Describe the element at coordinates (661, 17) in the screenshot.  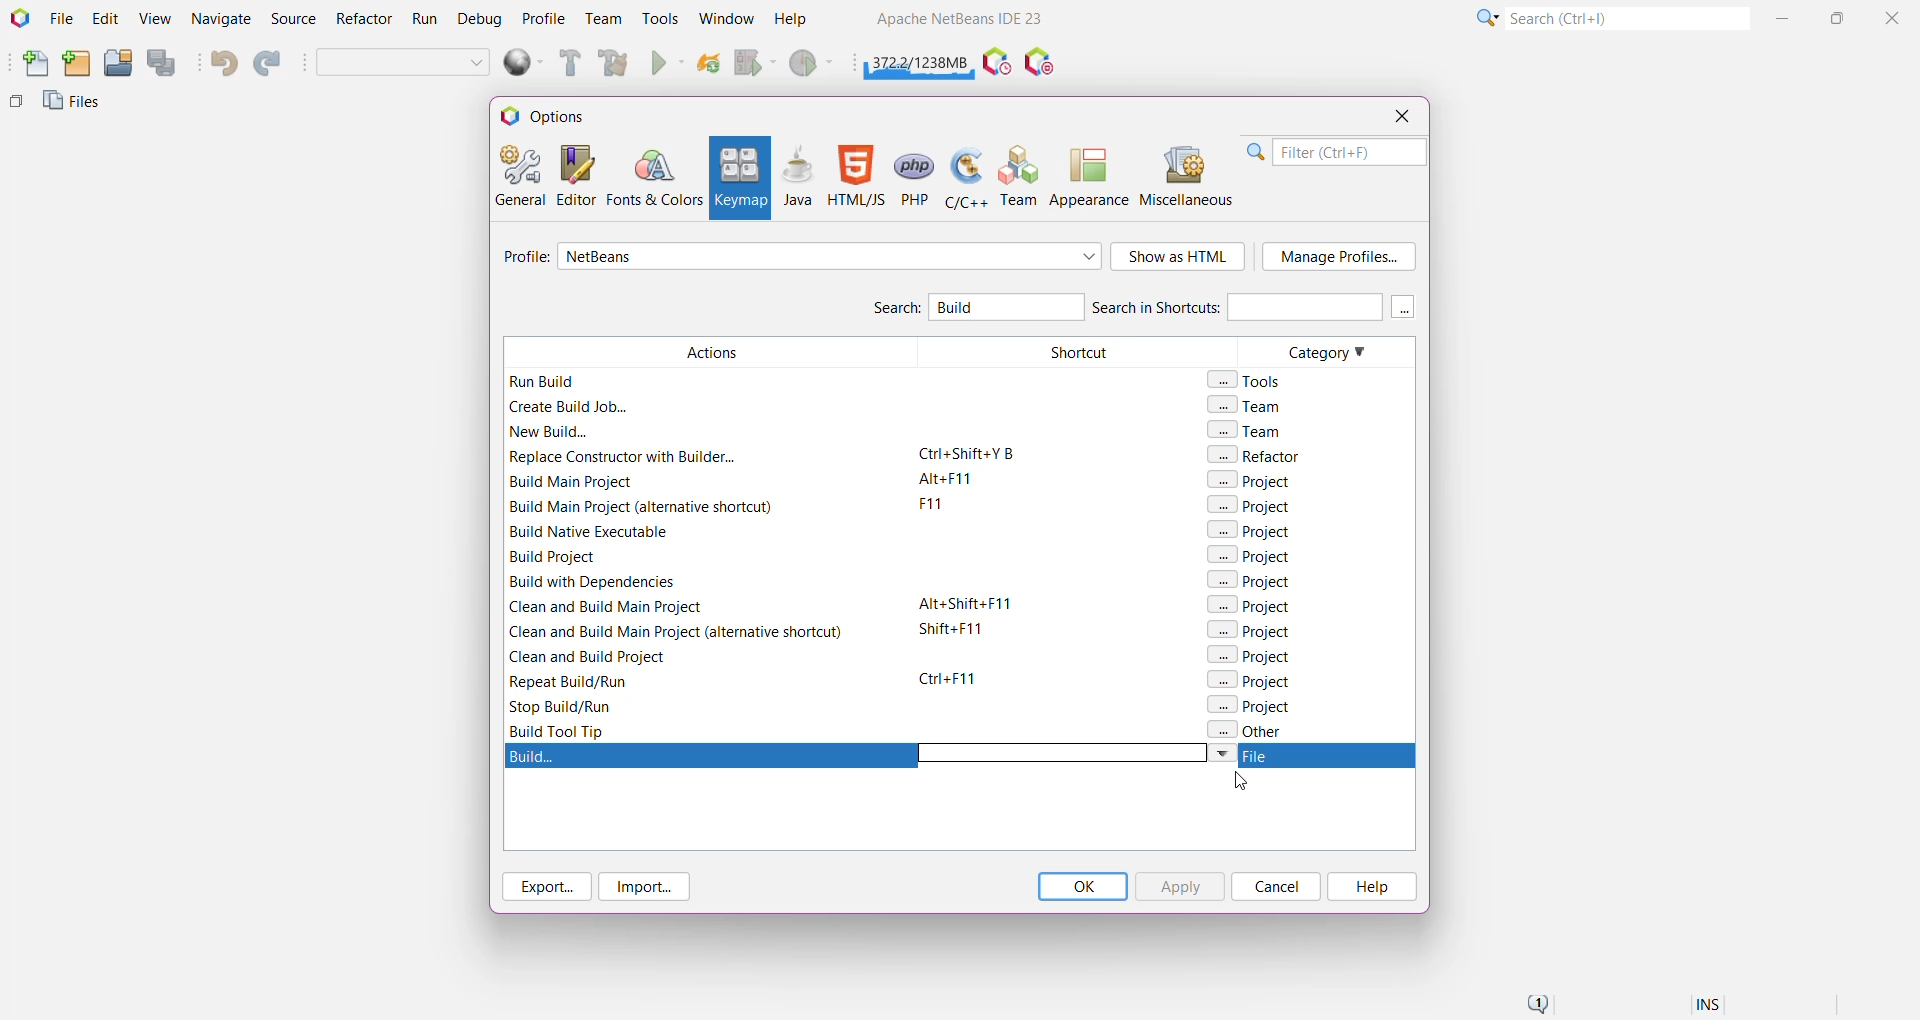
I see `Tools` at that location.